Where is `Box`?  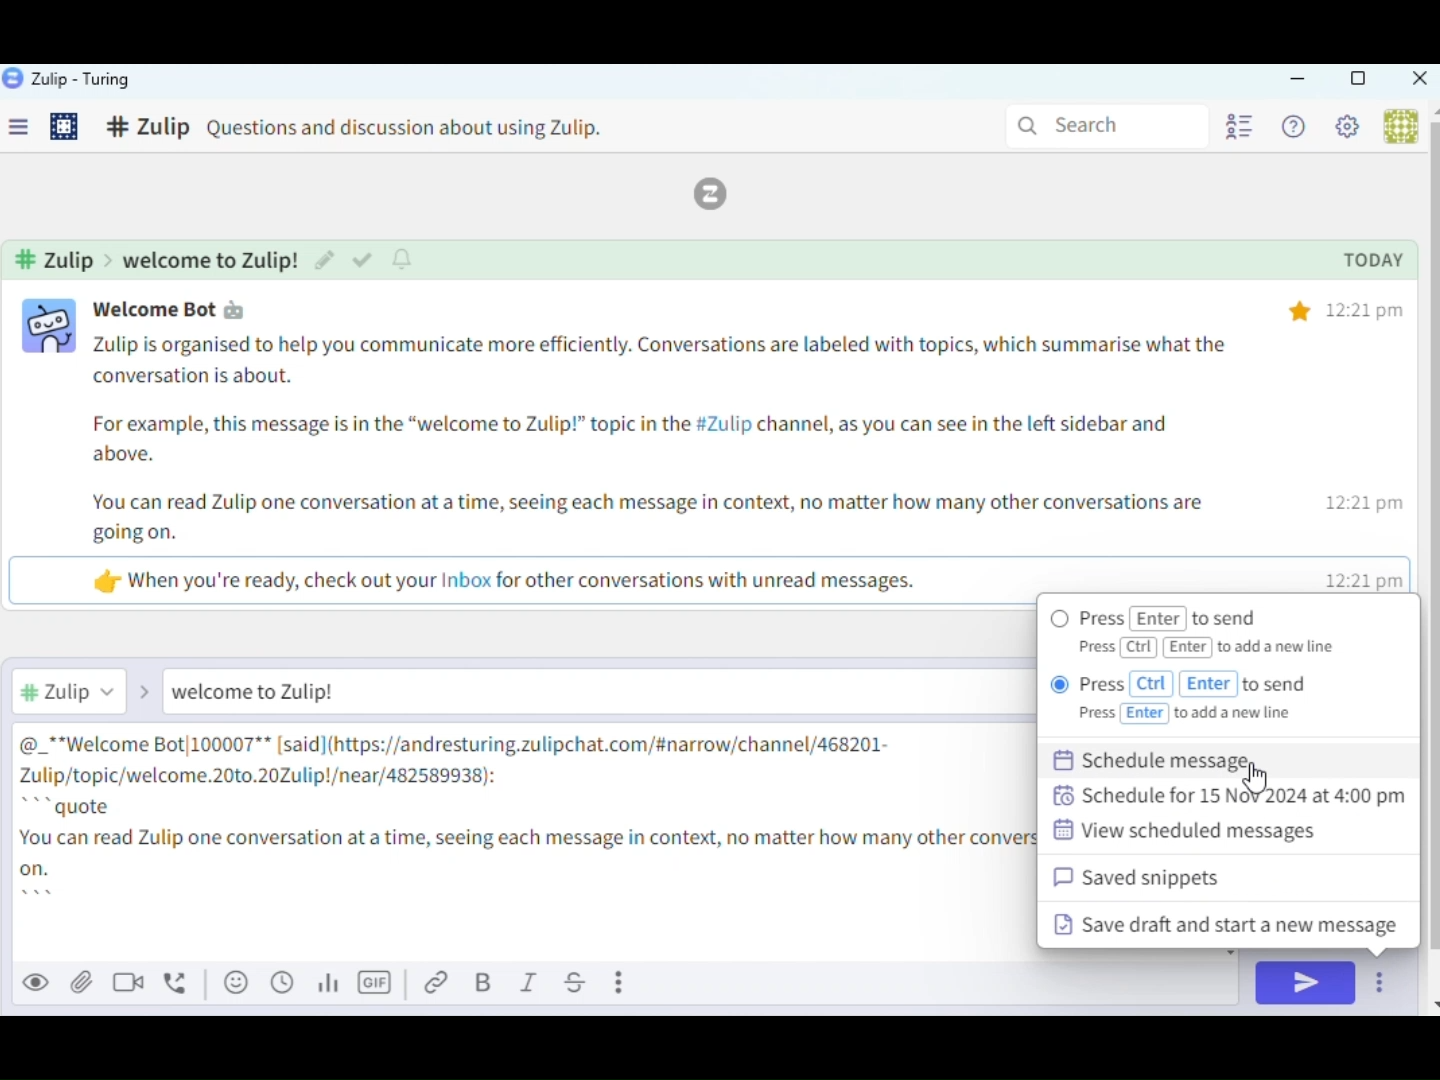
Box is located at coordinates (1357, 79).